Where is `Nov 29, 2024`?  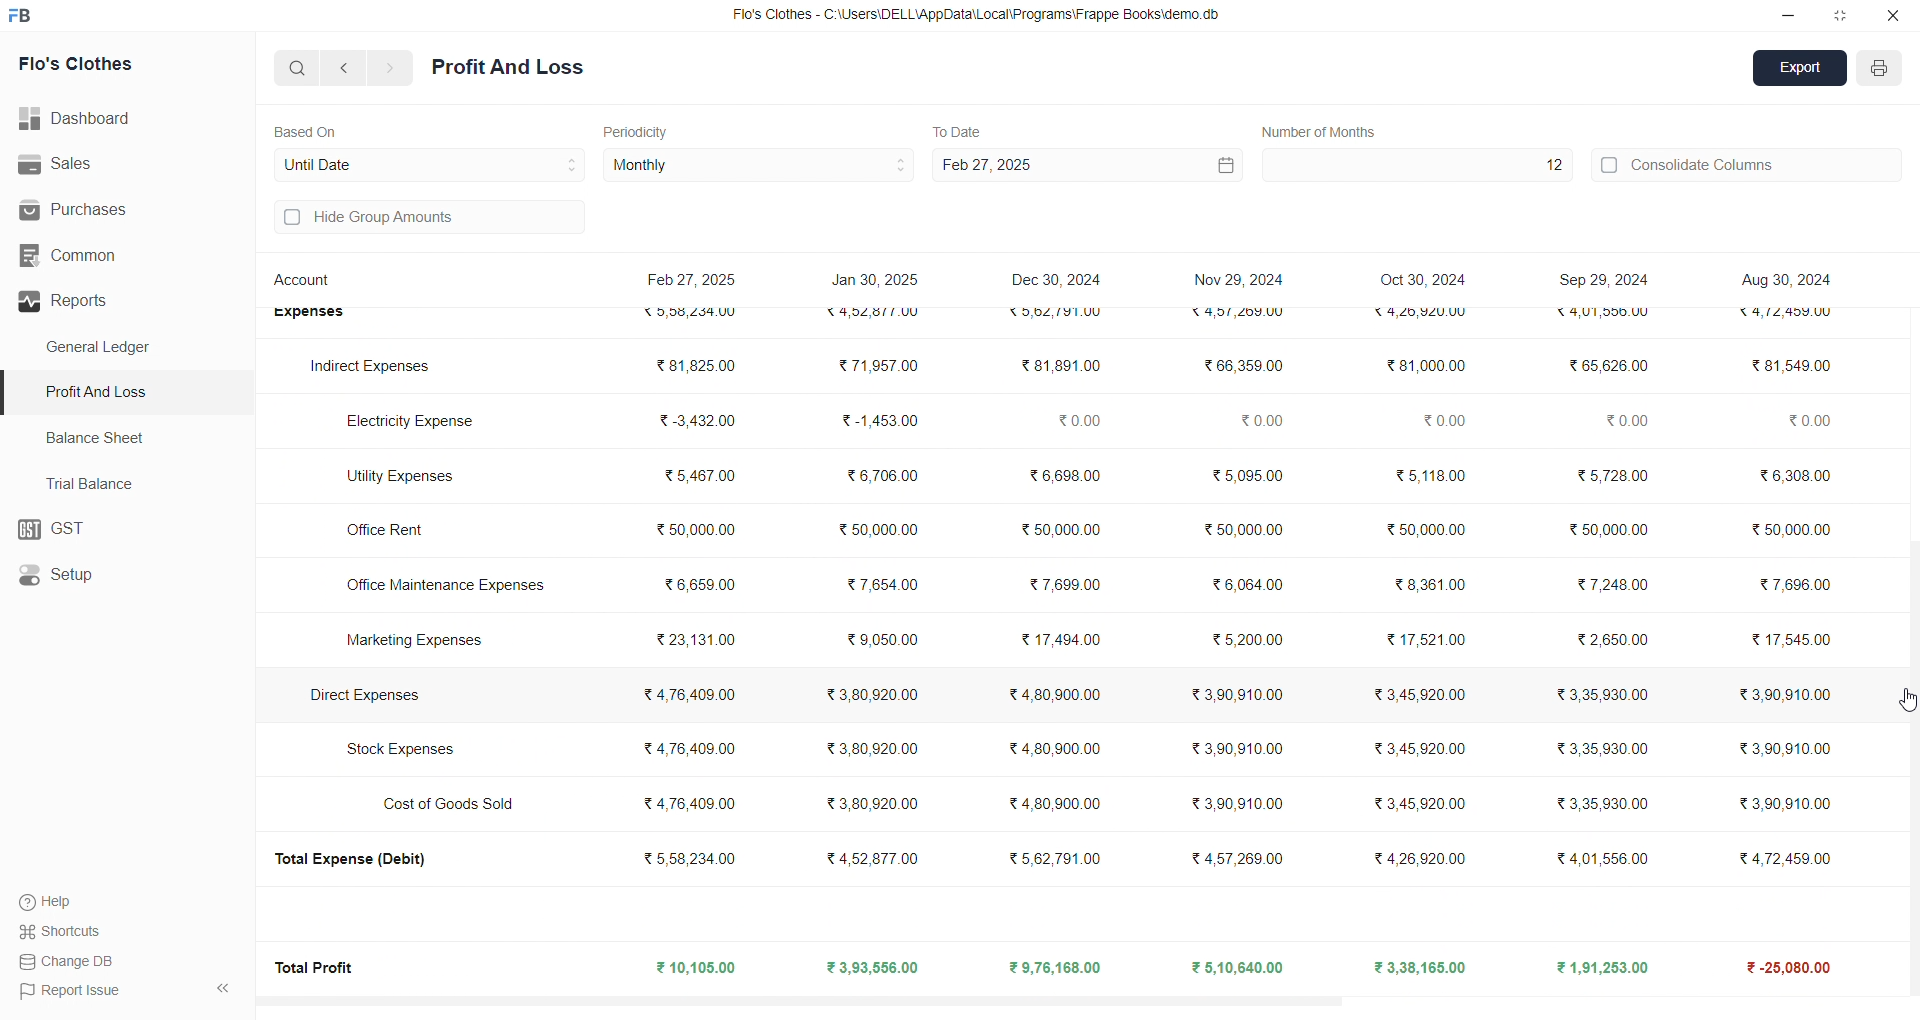
Nov 29, 2024 is located at coordinates (1238, 276).